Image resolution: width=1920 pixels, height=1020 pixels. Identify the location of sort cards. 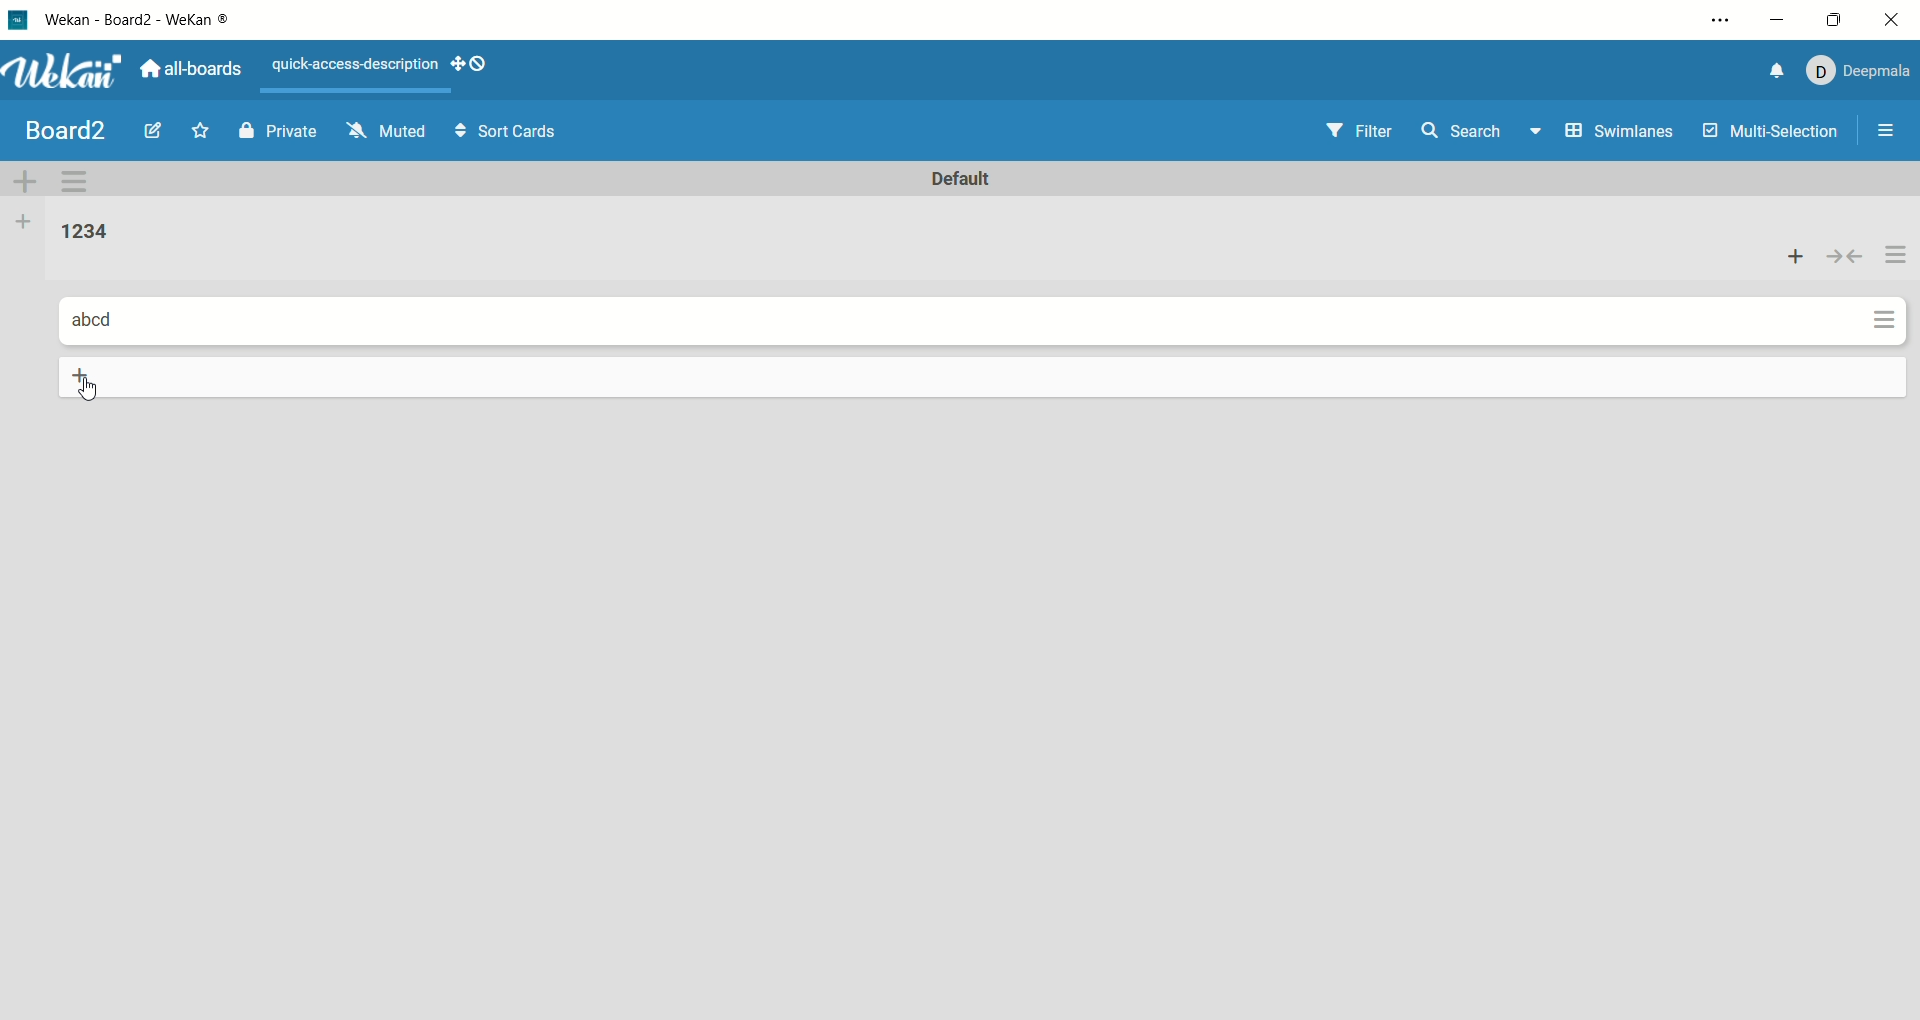
(518, 132).